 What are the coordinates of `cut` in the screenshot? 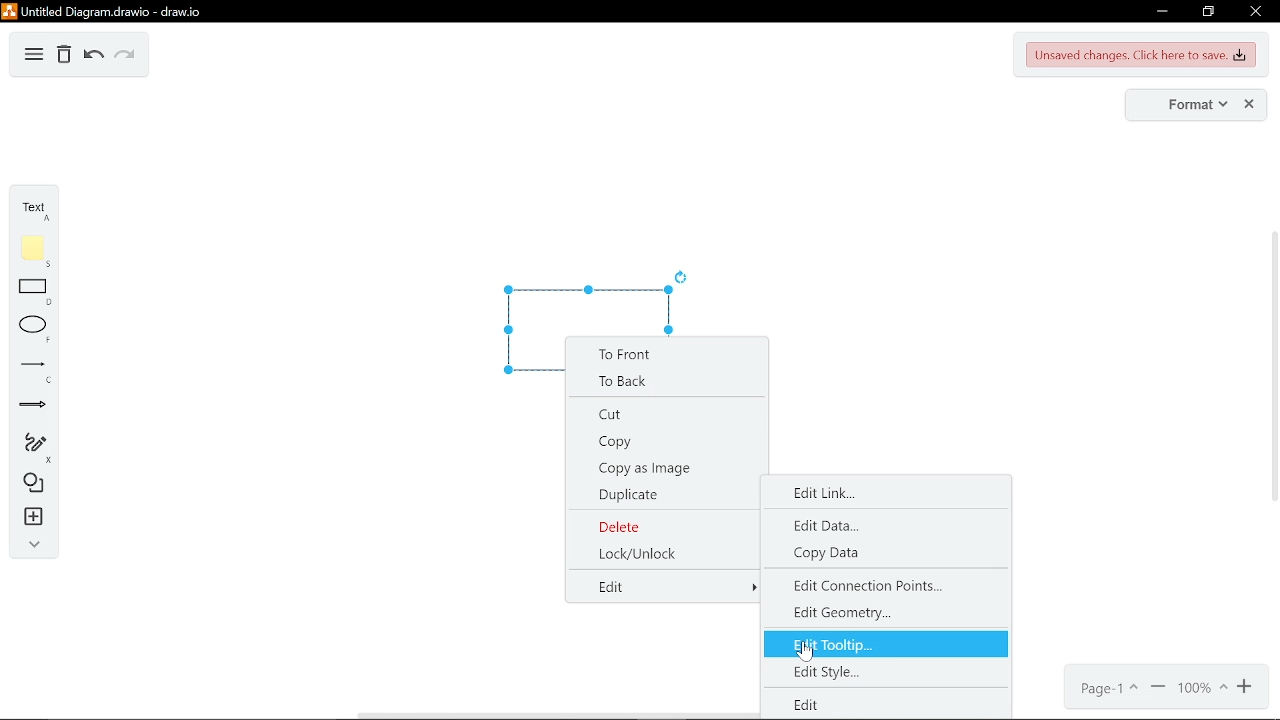 It's located at (664, 415).